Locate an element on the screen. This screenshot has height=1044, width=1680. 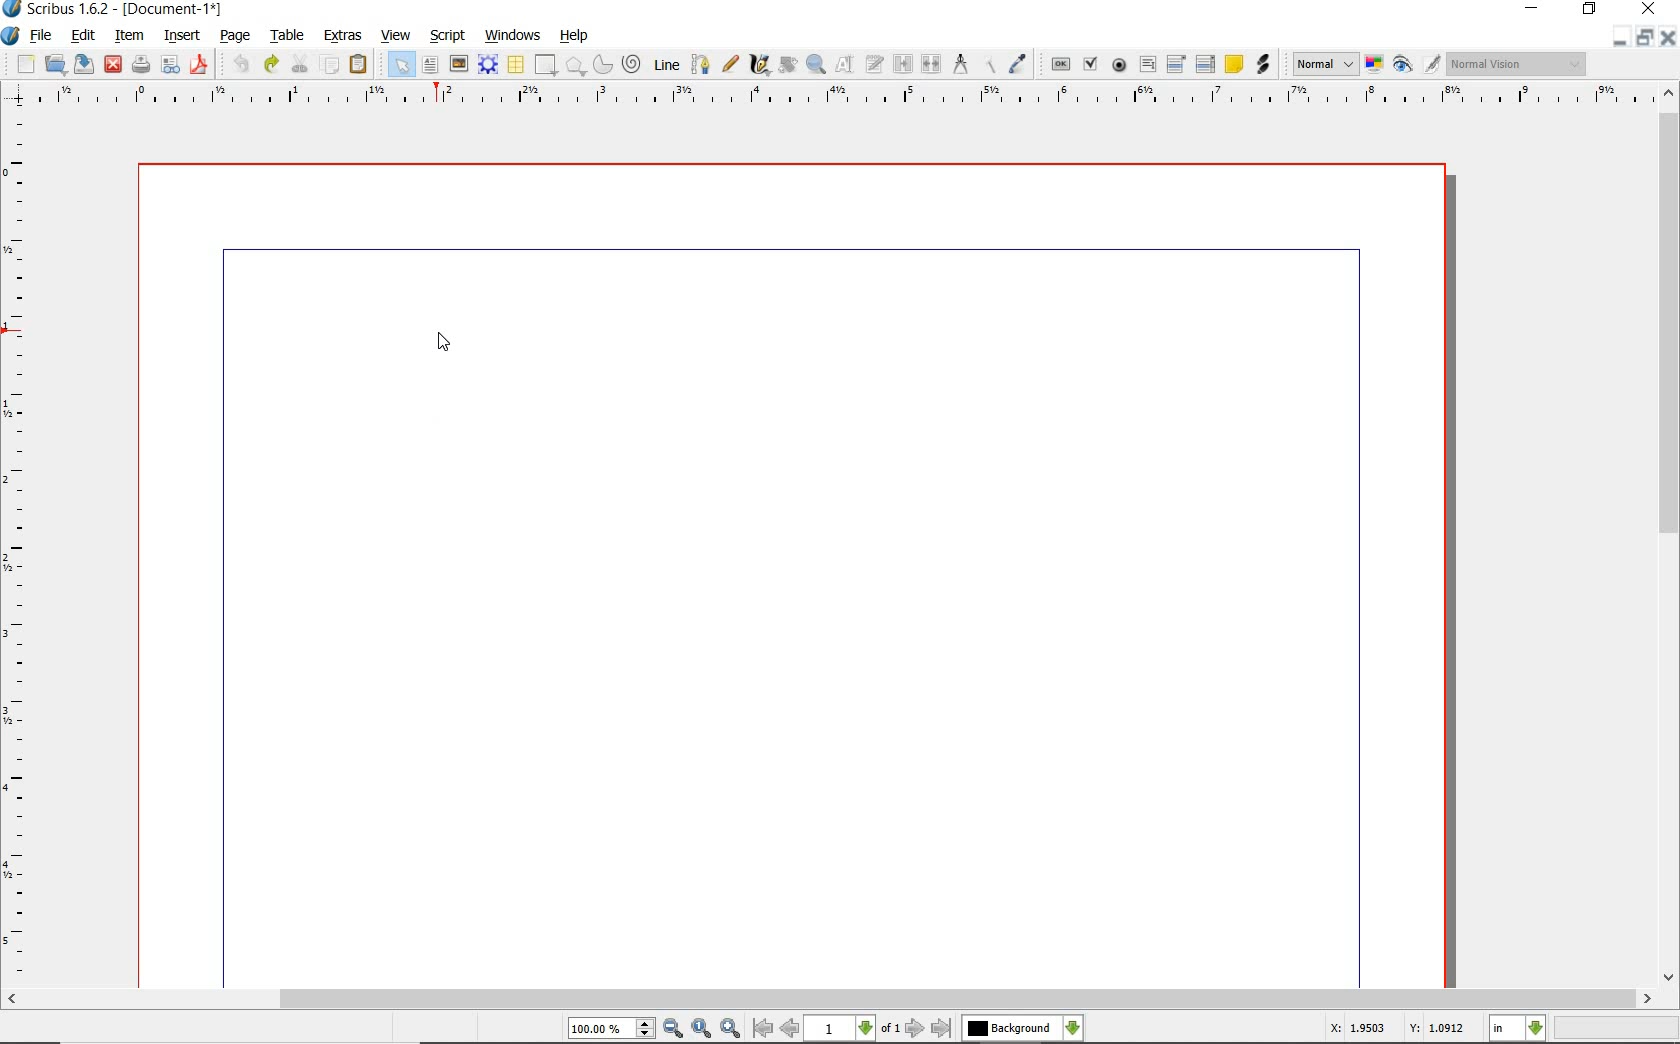
toggle color management system is located at coordinates (1376, 66).